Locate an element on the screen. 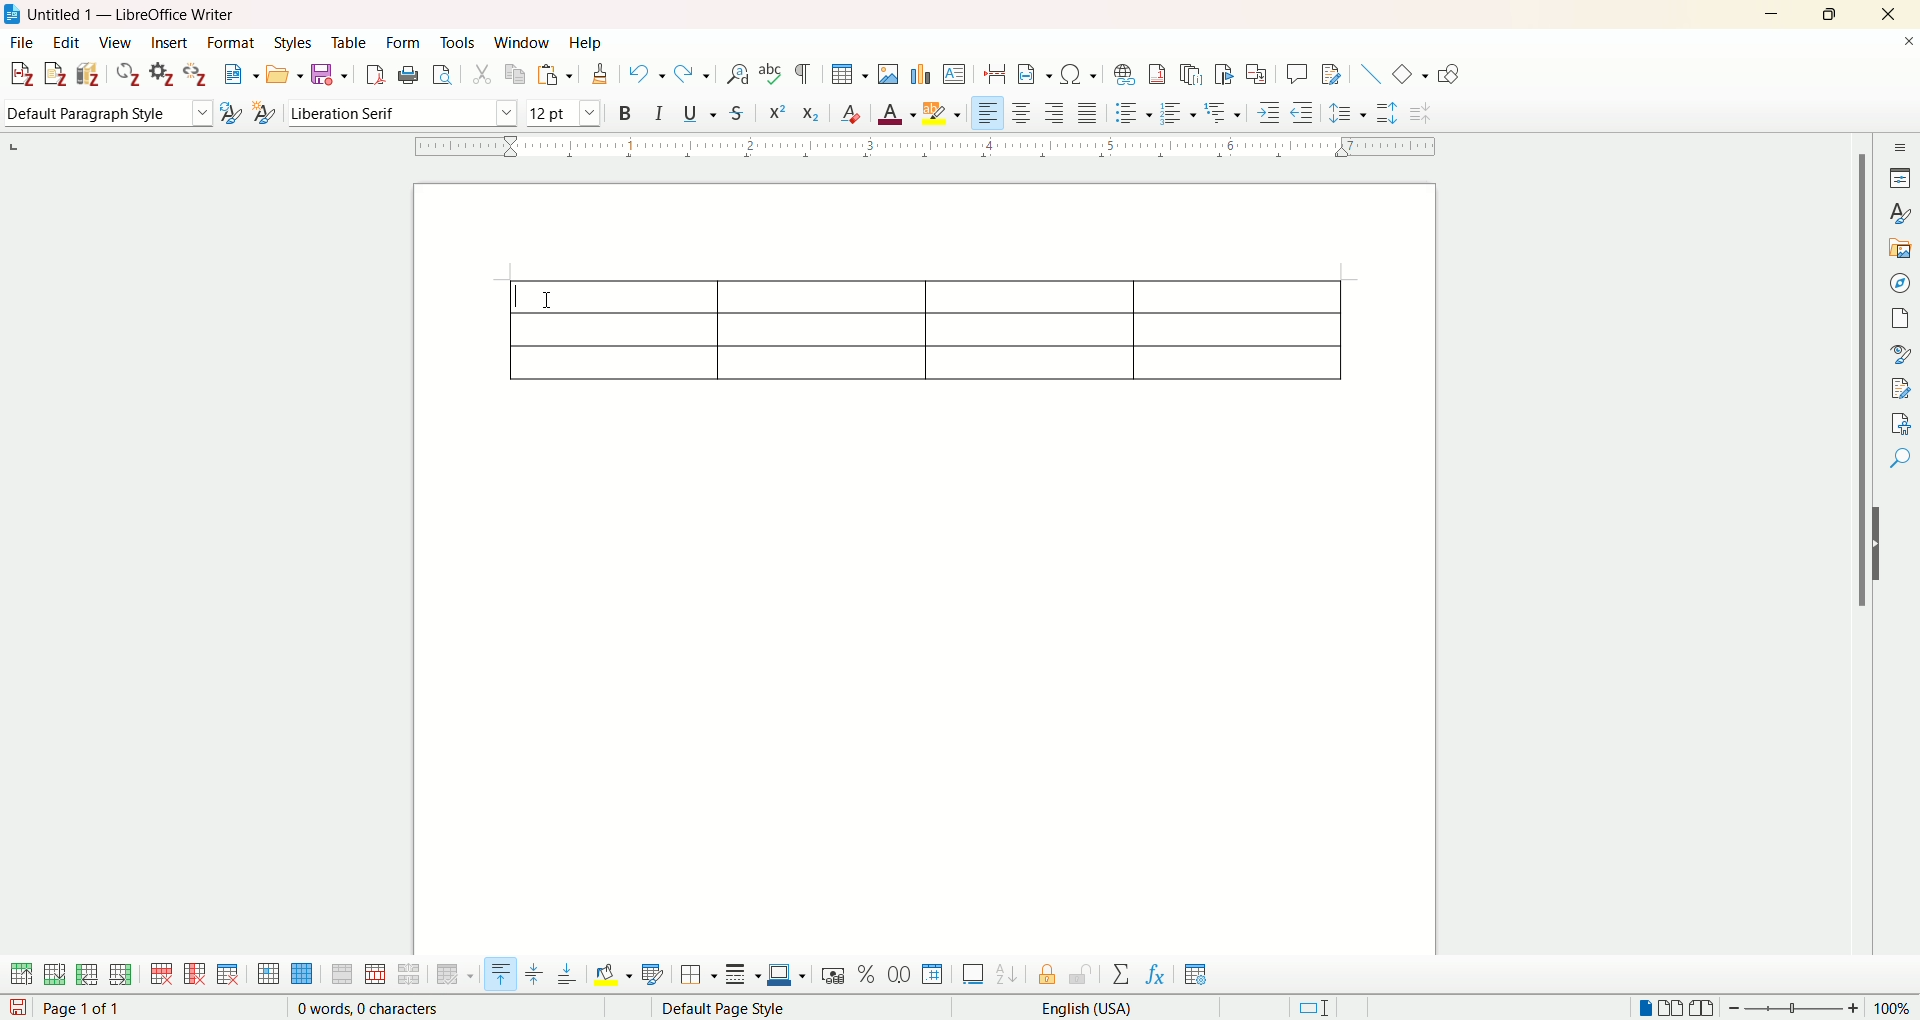  align bottom is located at coordinates (574, 976).